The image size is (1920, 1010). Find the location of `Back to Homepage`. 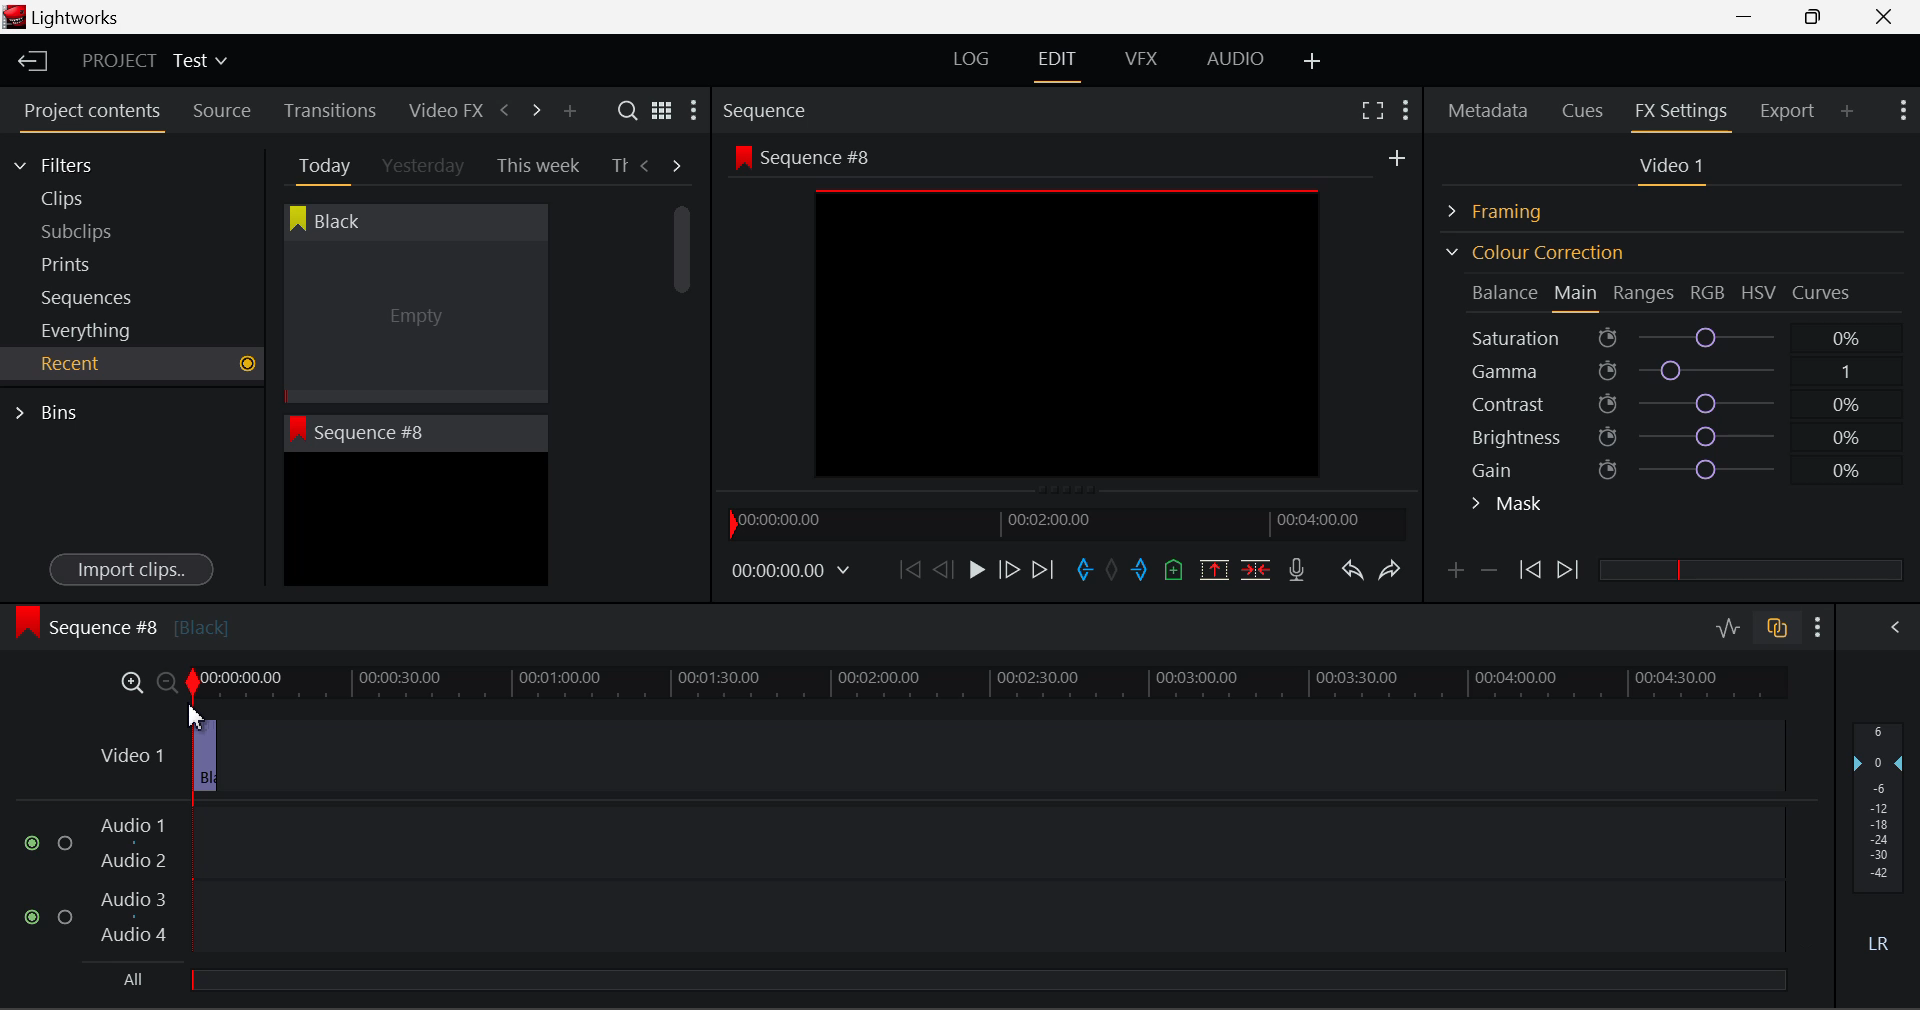

Back to Homepage is located at coordinates (26, 62).